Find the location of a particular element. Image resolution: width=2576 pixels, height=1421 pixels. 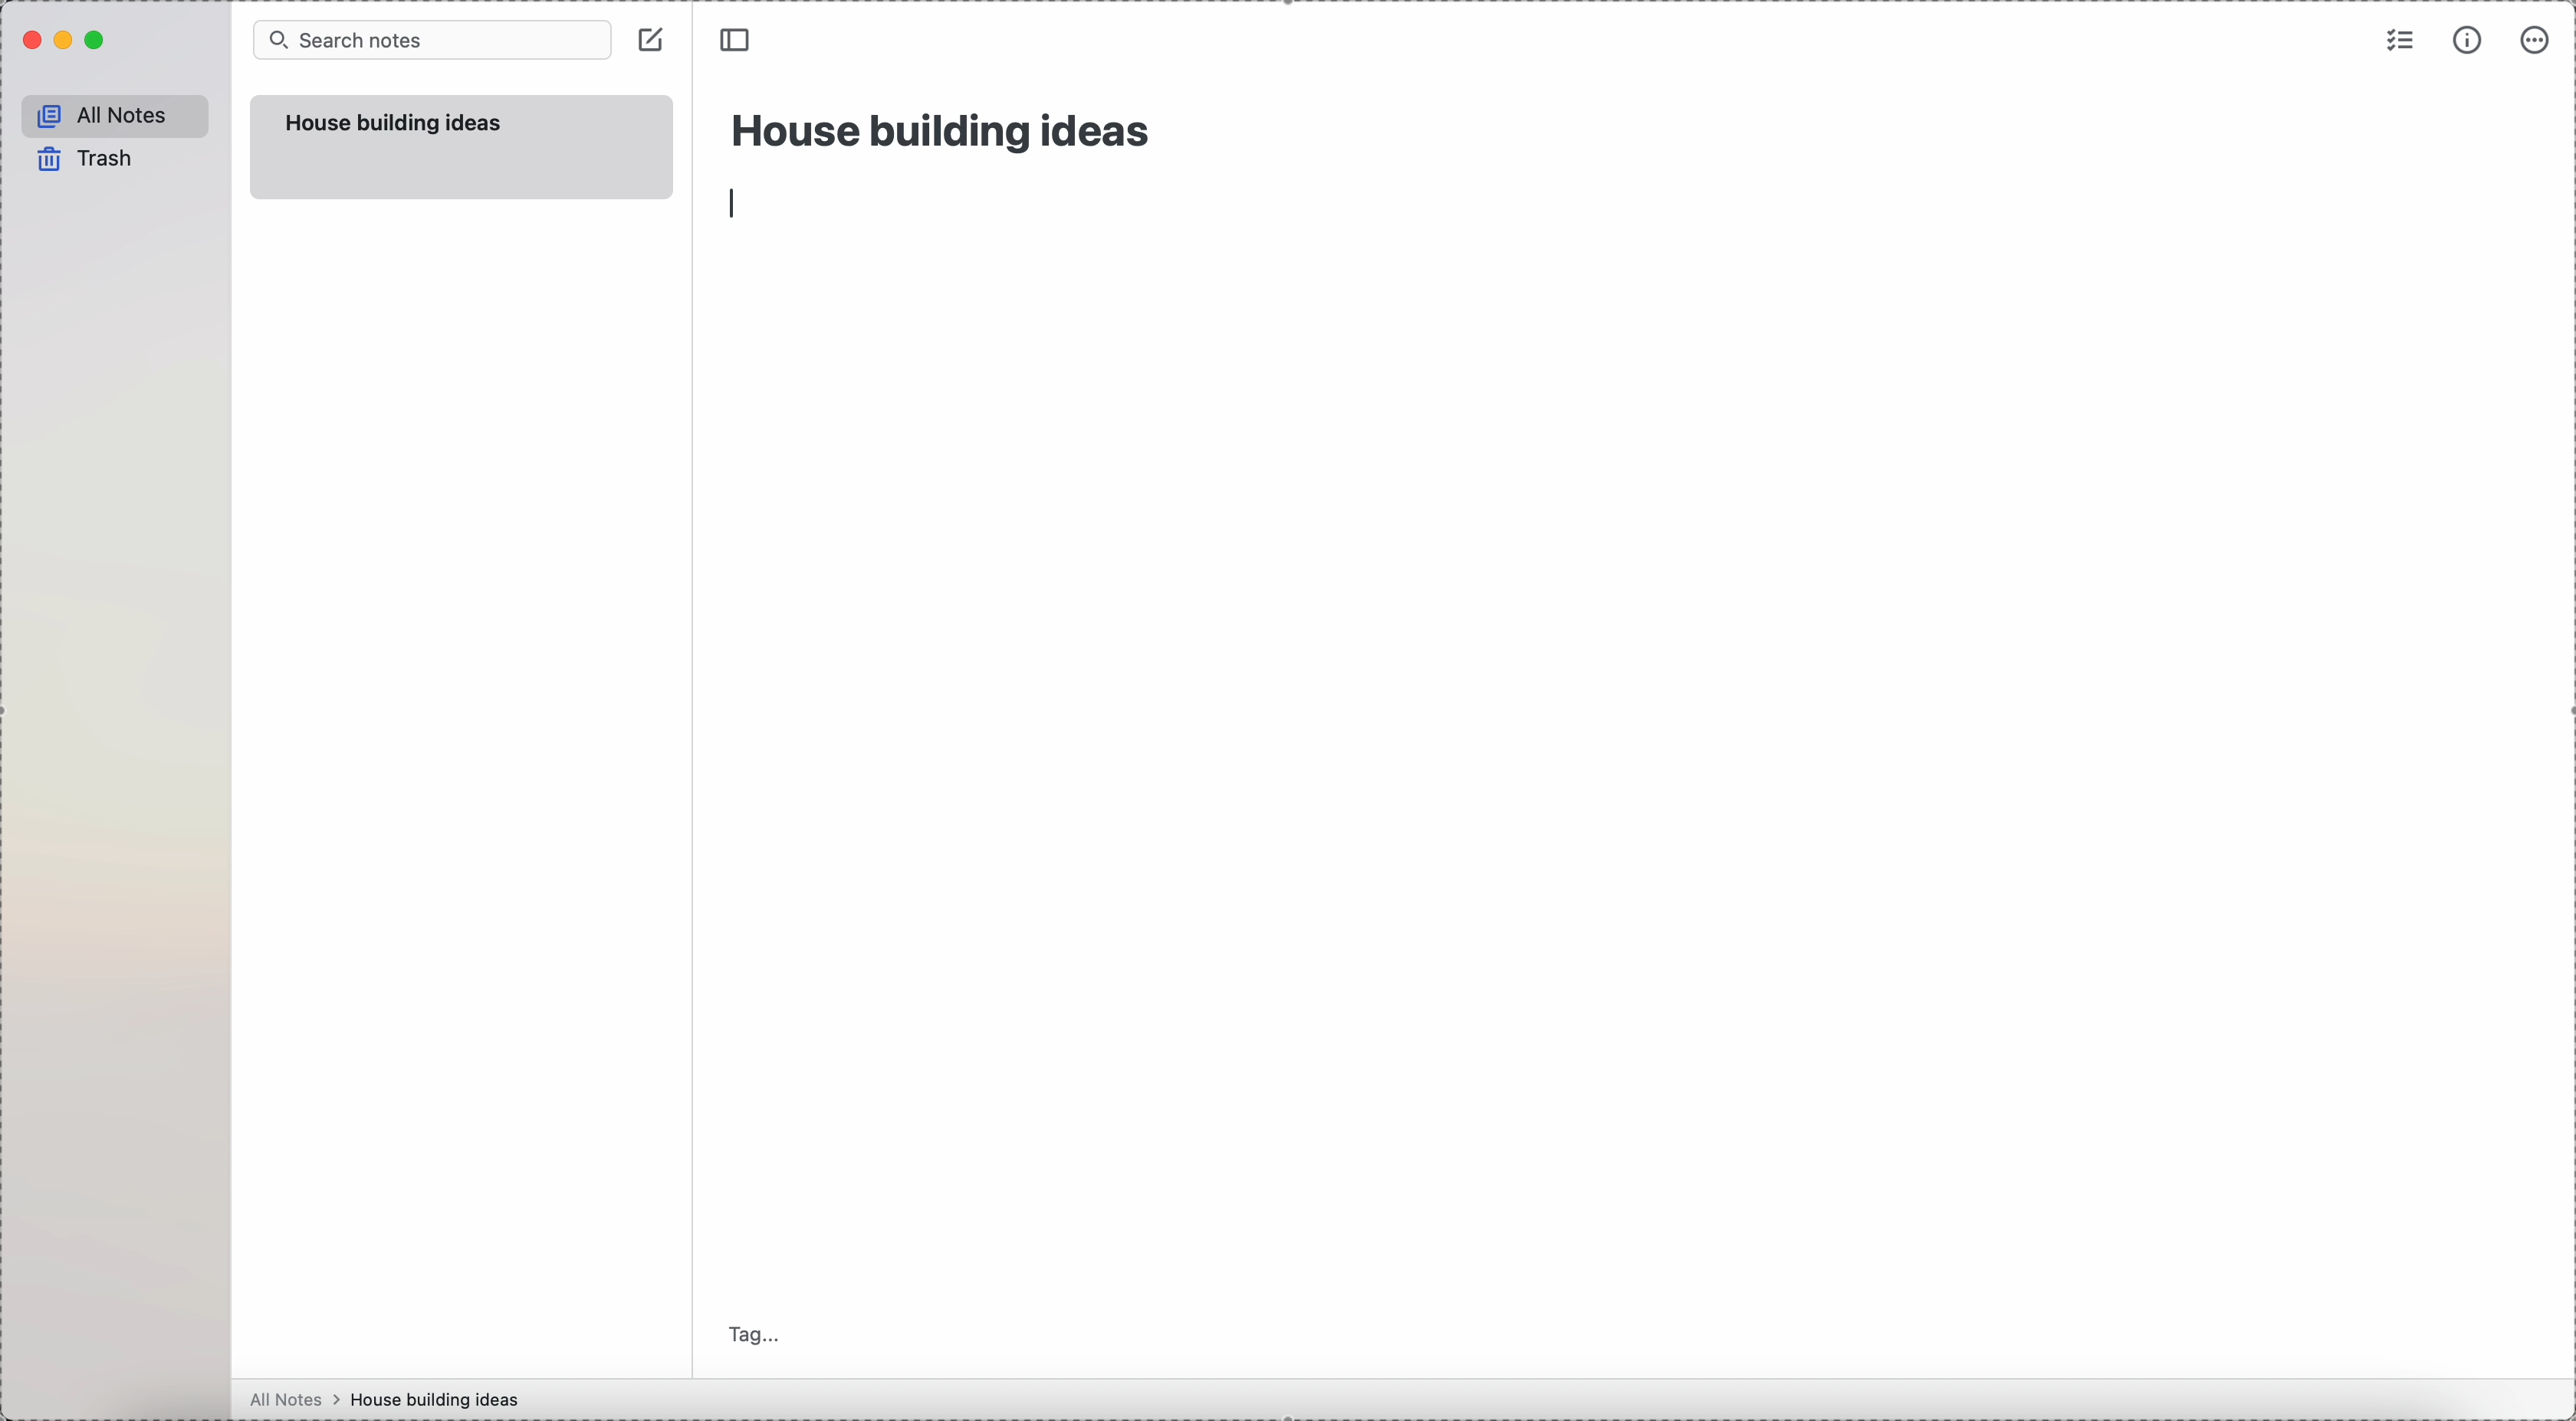

check list is located at coordinates (2397, 43).